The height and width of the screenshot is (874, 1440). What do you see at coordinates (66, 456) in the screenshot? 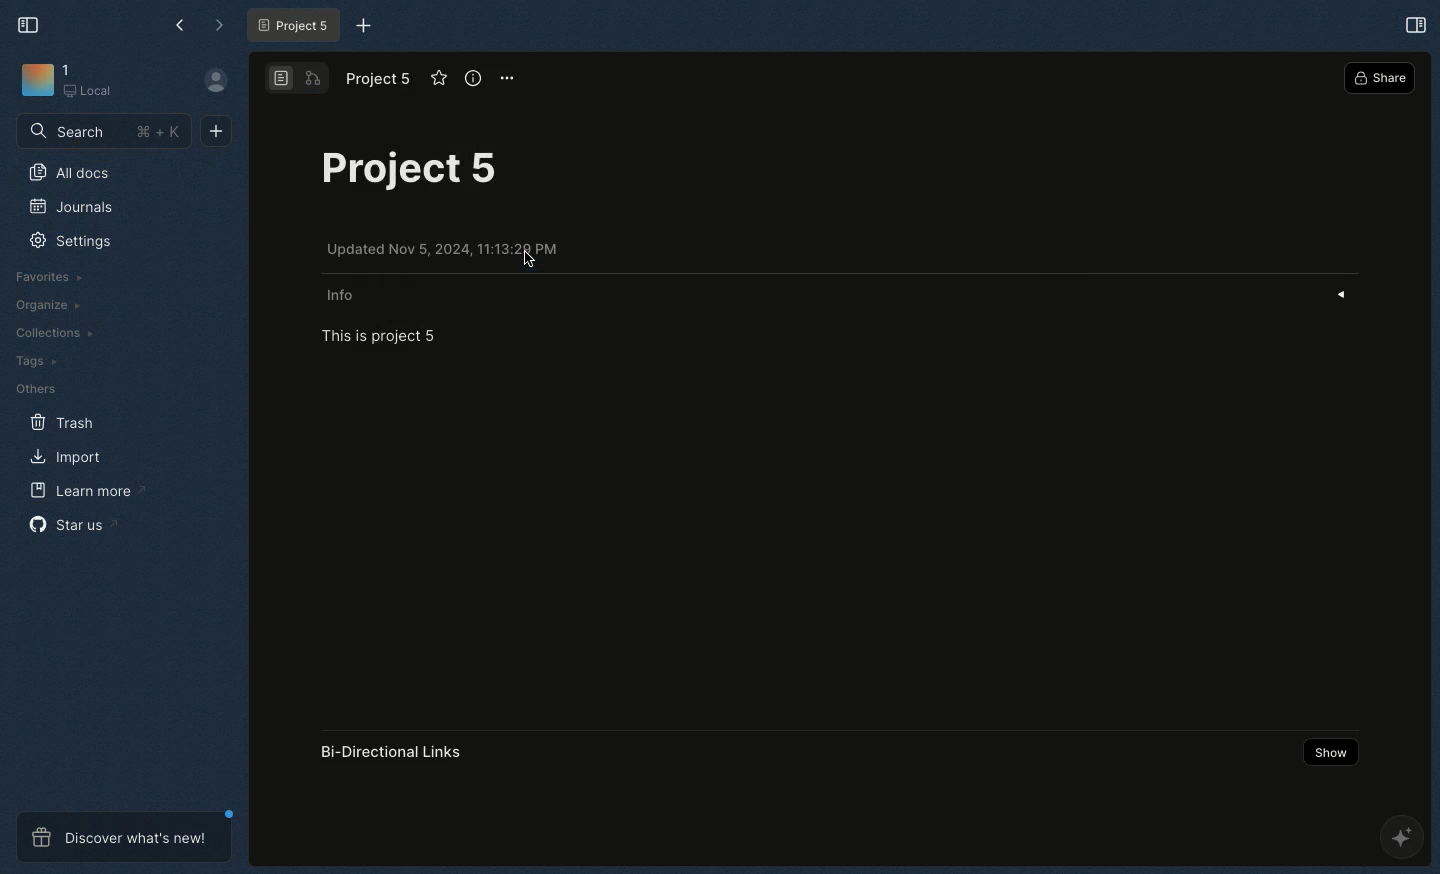
I see `Import` at bounding box center [66, 456].